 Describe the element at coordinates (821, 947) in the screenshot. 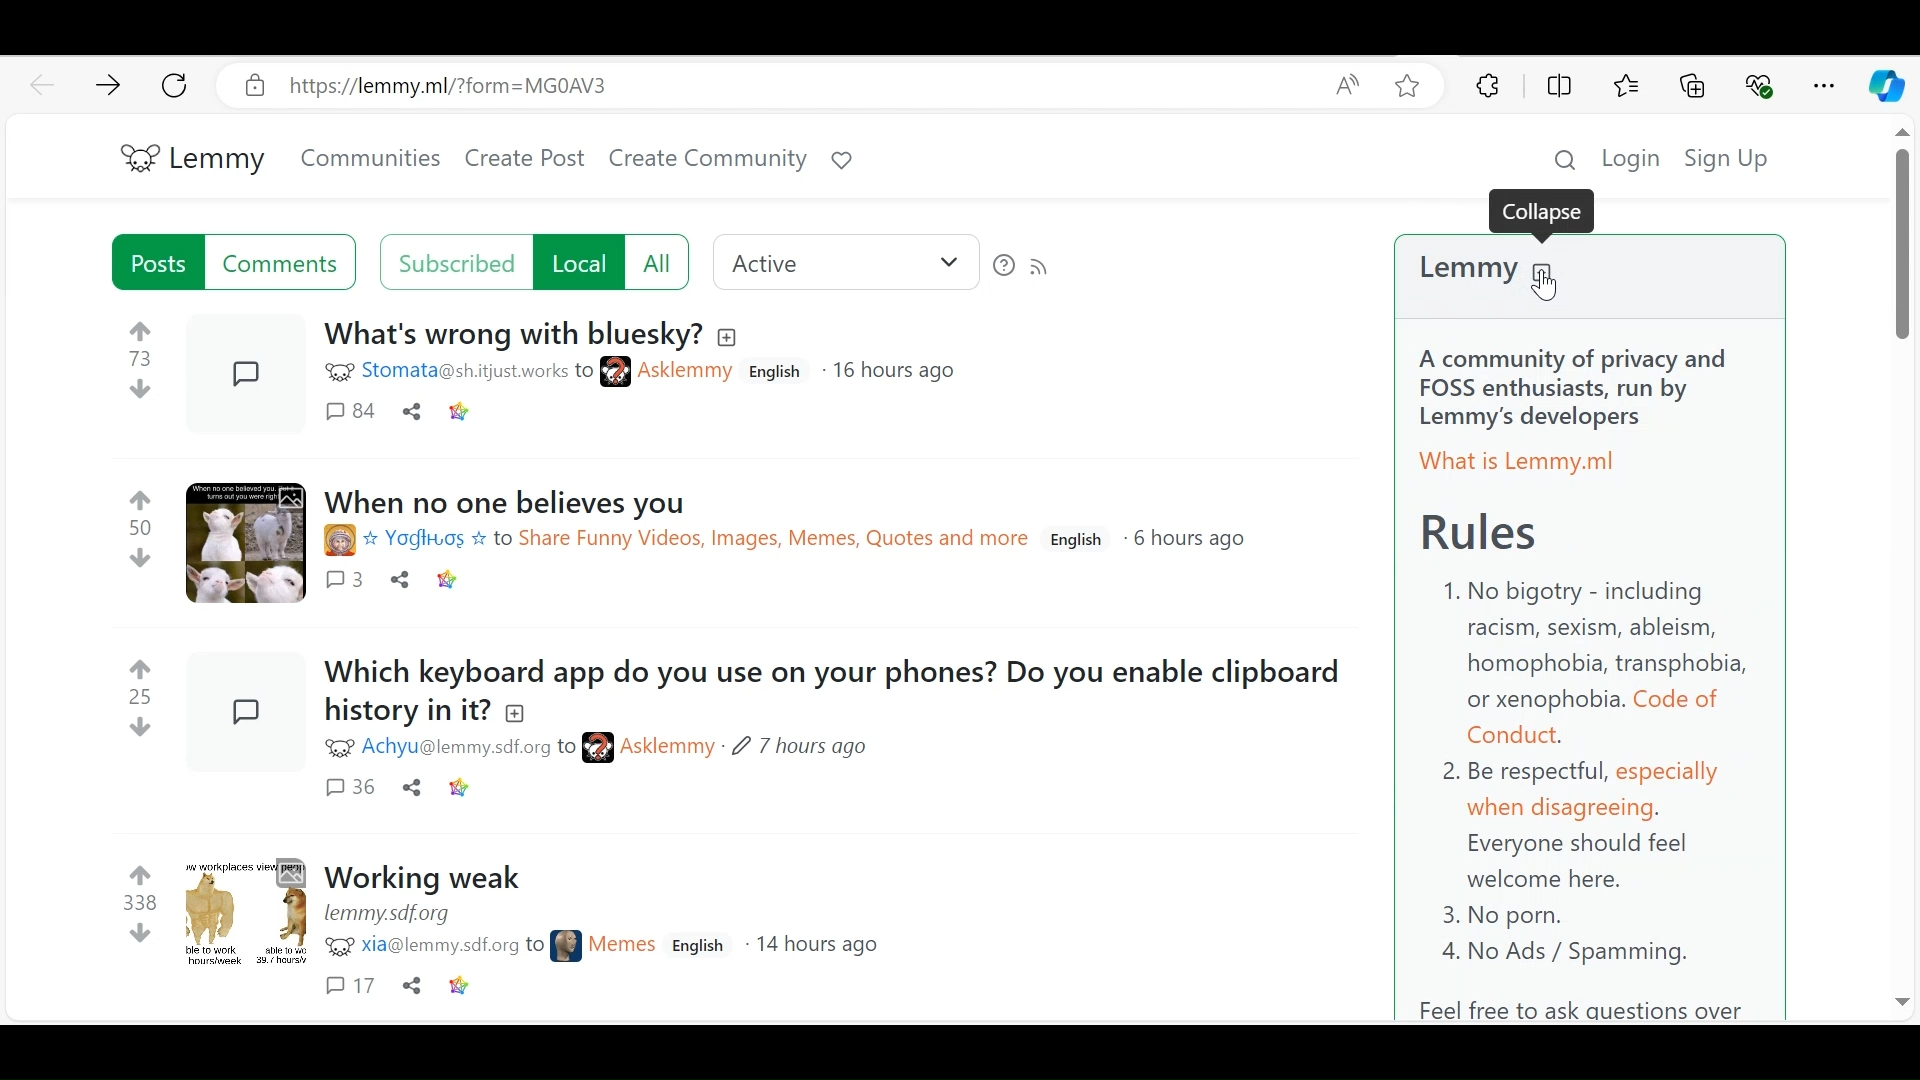

I see `Time posted` at that location.